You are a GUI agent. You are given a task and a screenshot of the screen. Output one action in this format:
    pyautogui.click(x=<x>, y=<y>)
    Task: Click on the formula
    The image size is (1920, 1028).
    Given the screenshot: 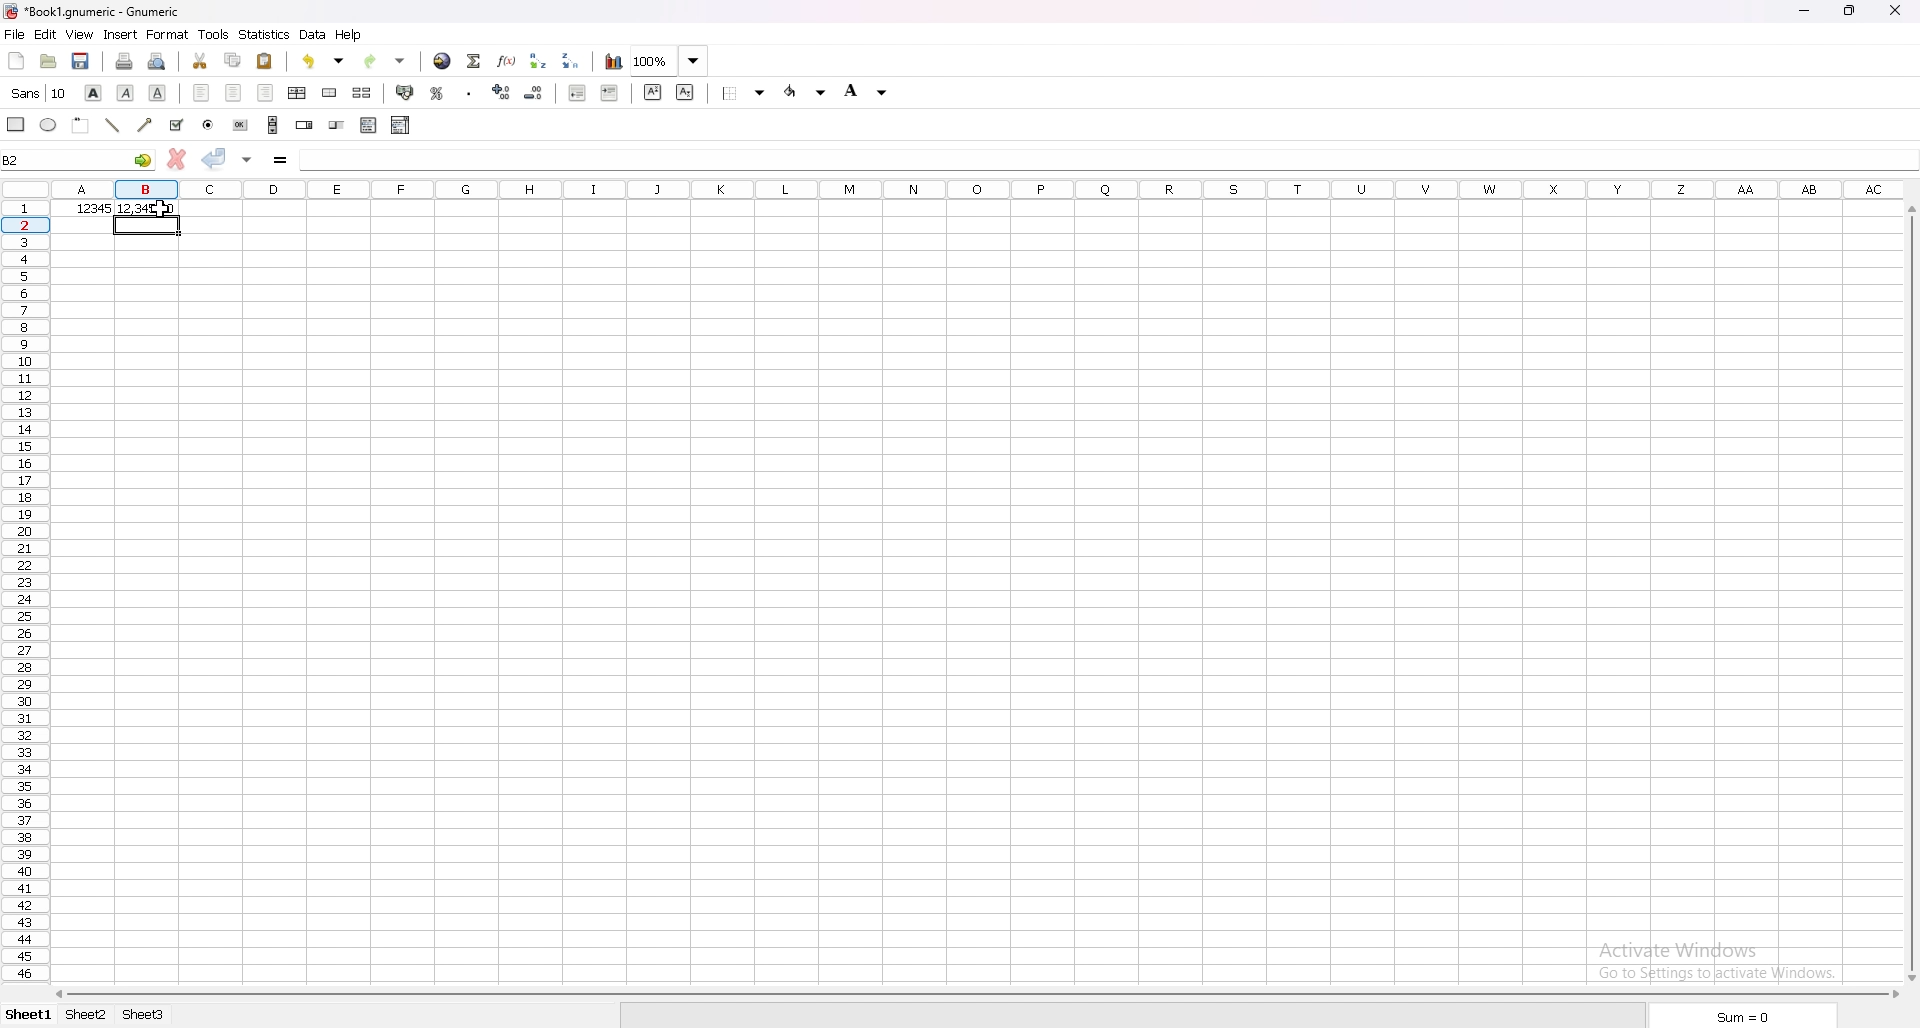 What is the action you would take?
    pyautogui.click(x=281, y=159)
    